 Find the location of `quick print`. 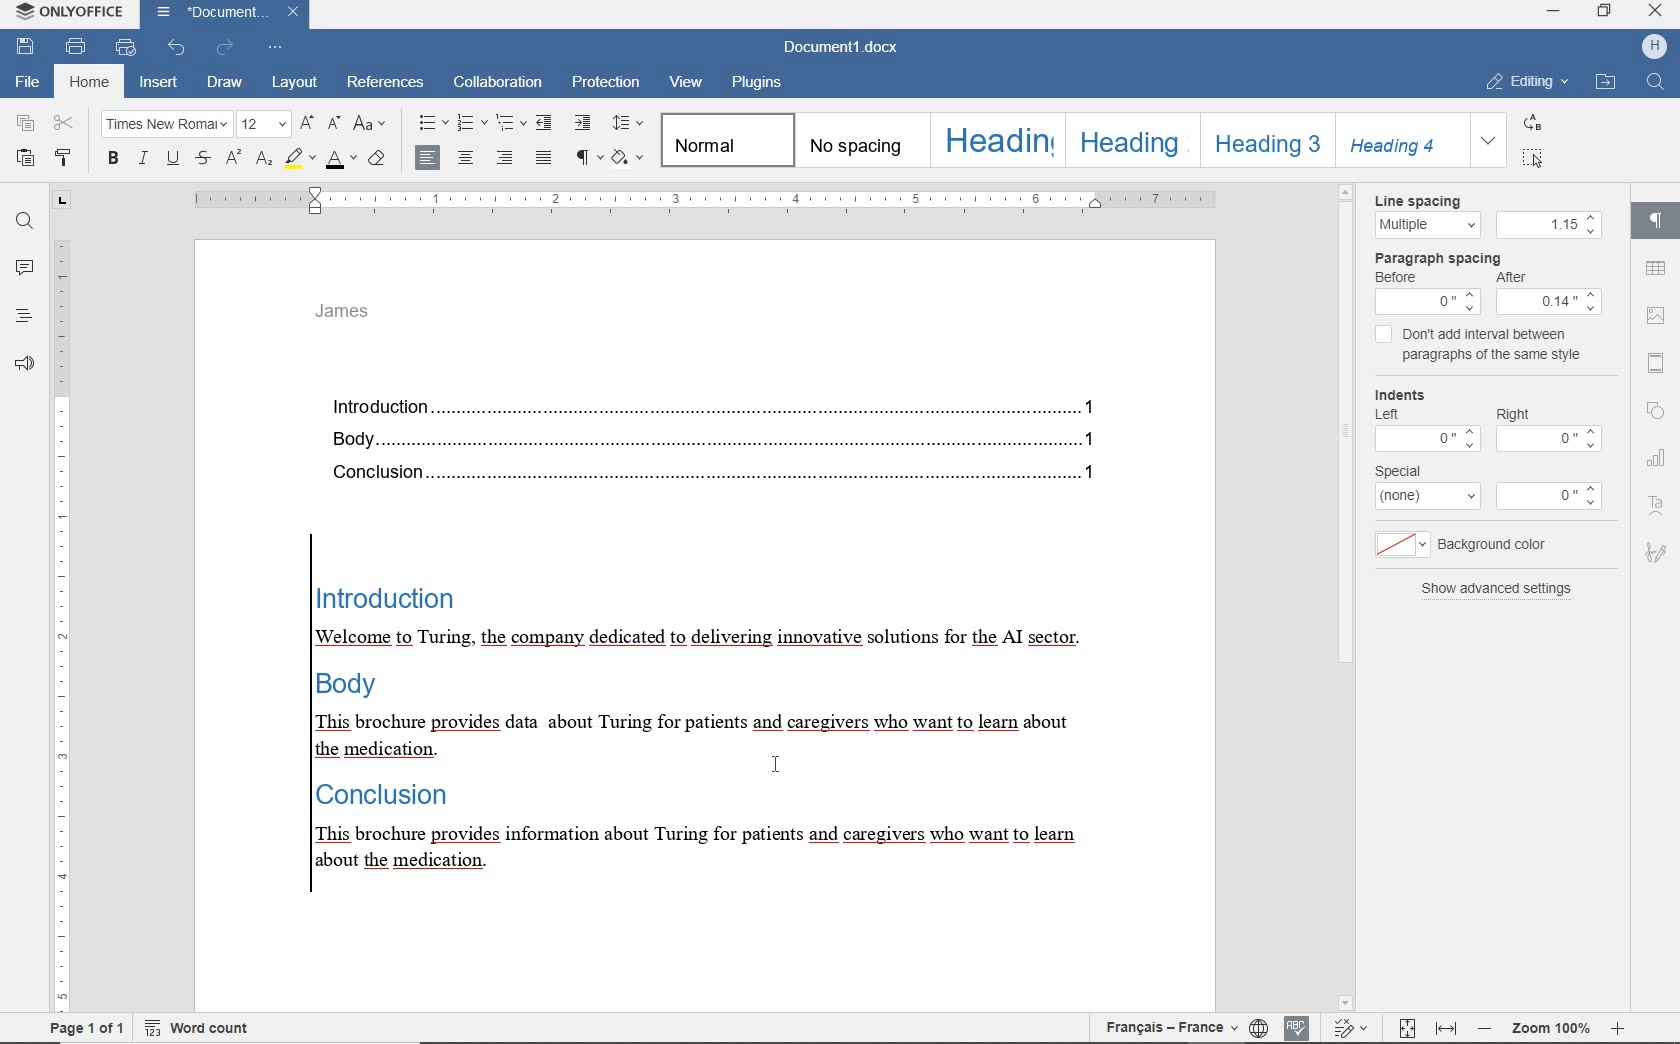

quick print is located at coordinates (125, 48).